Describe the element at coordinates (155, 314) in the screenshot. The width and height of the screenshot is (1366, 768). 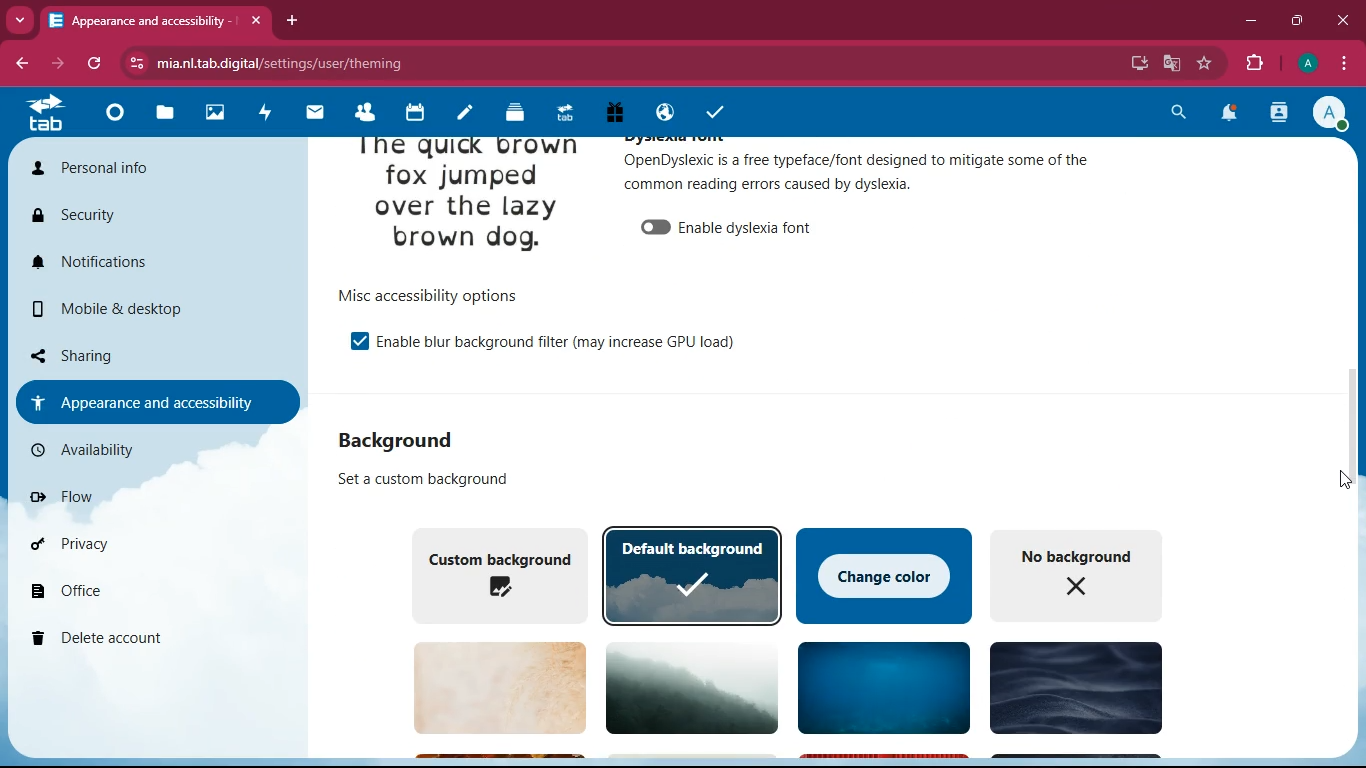
I see `mobile` at that location.